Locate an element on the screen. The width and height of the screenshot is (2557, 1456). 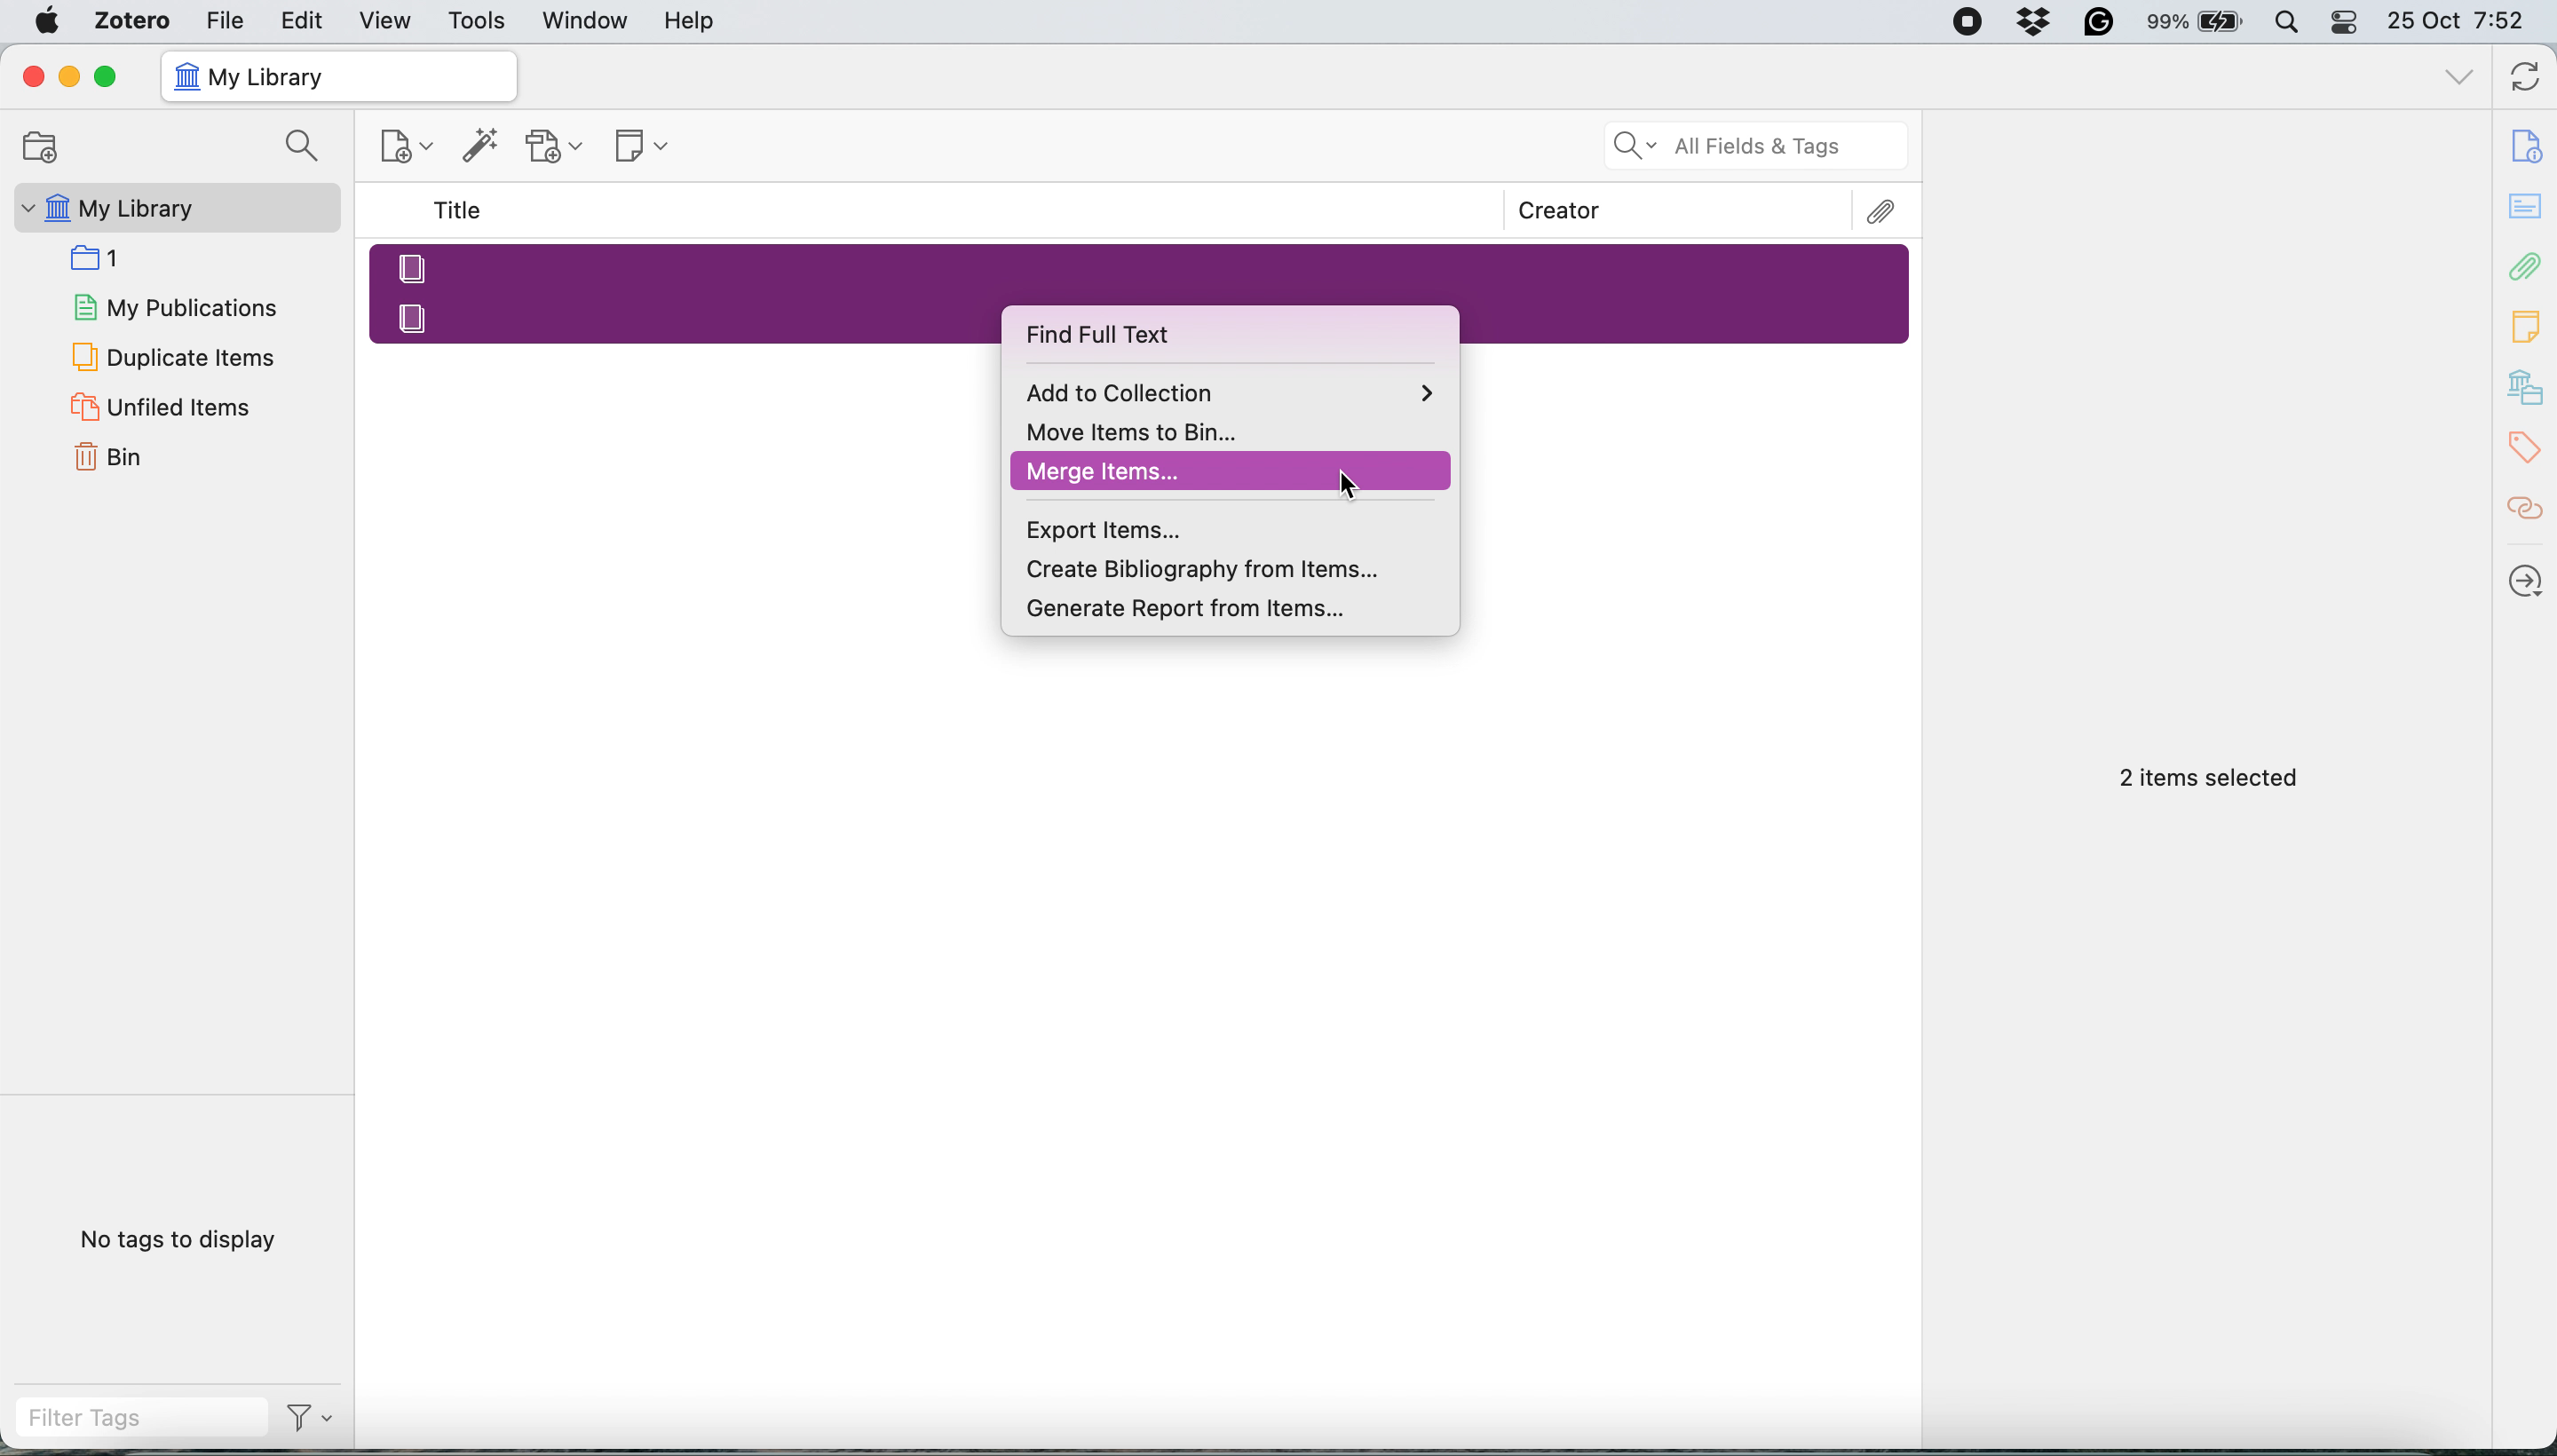
Add to Collection is located at coordinates (1232, 390).